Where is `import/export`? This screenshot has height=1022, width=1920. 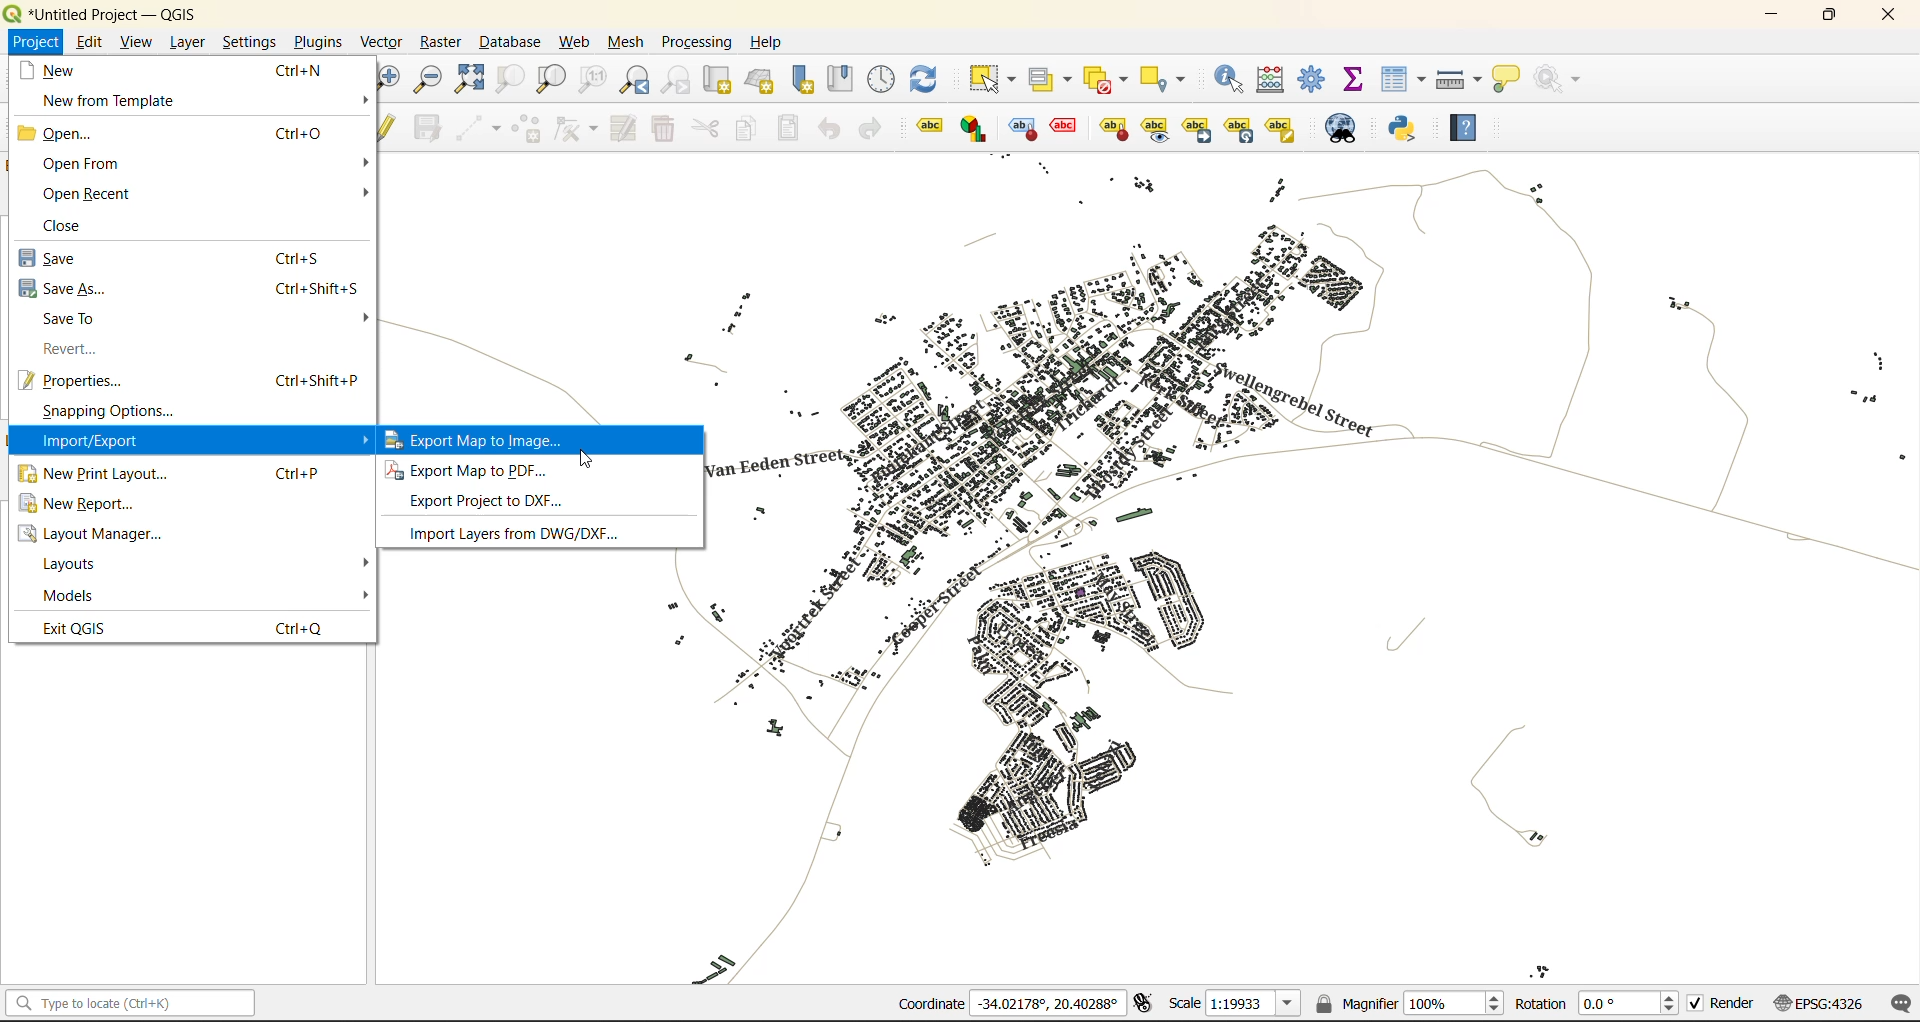 import/export is located at coordinates (89, 442).